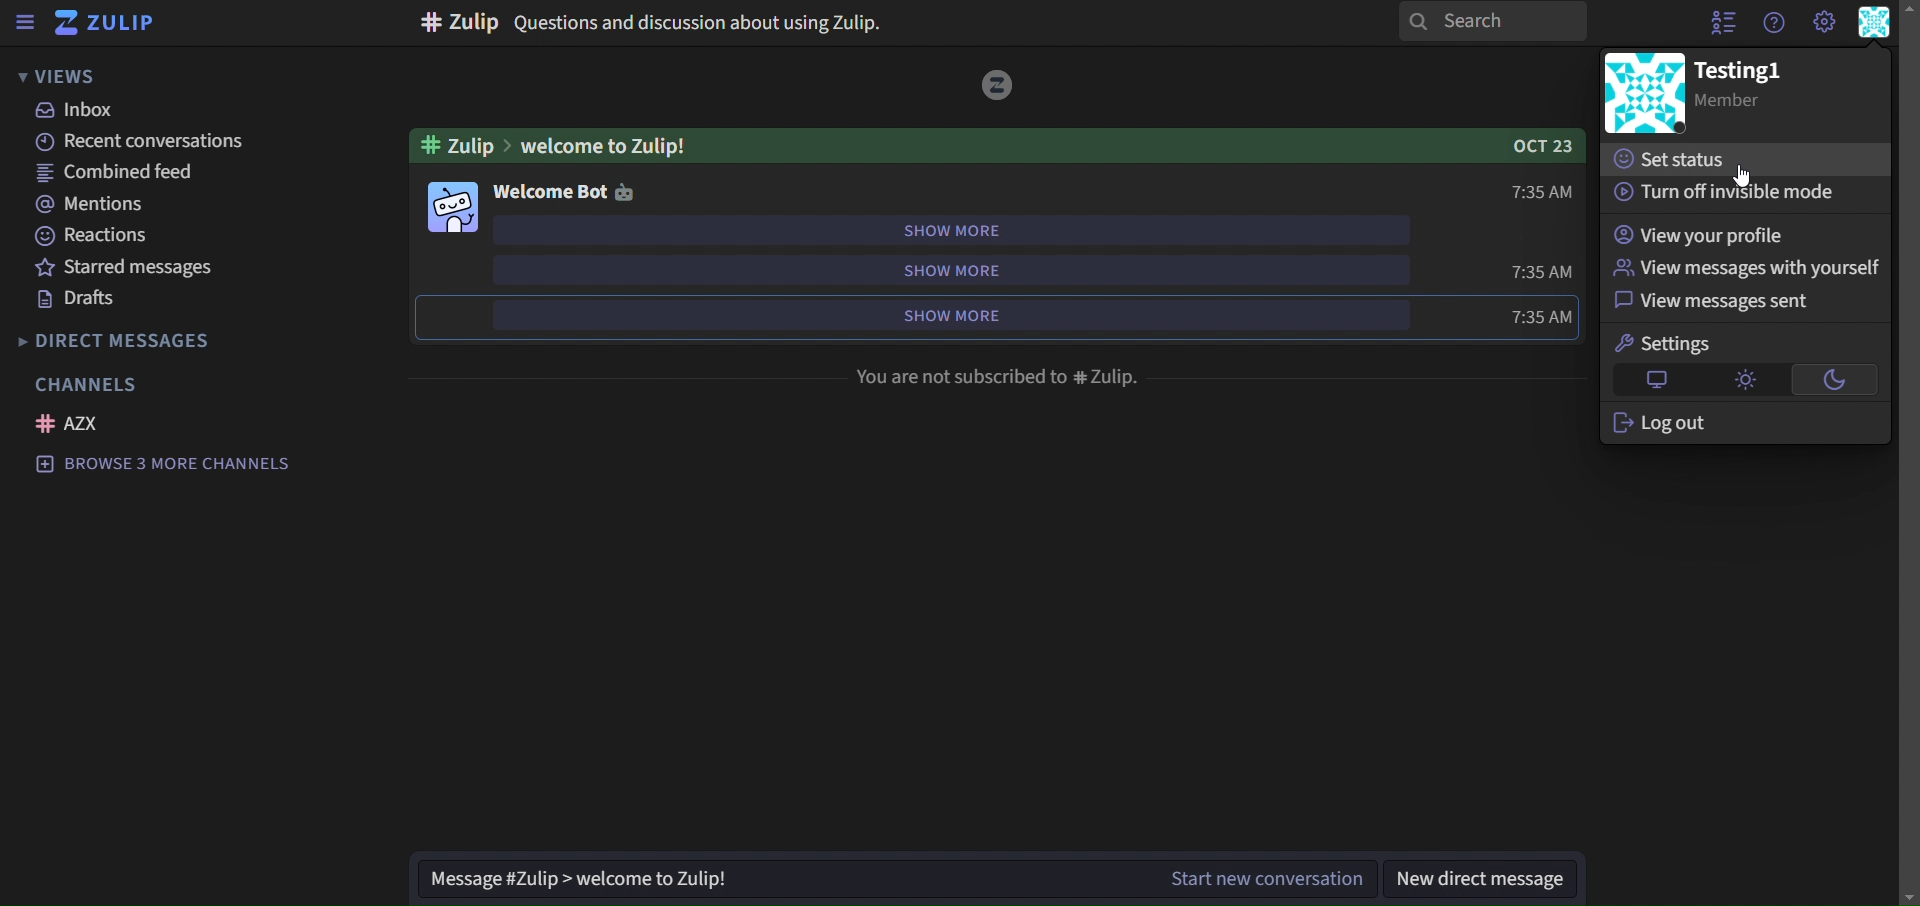  Describe the element at coordinates (1504, 315) in the screenshot. I see `7:35 am` at that location.